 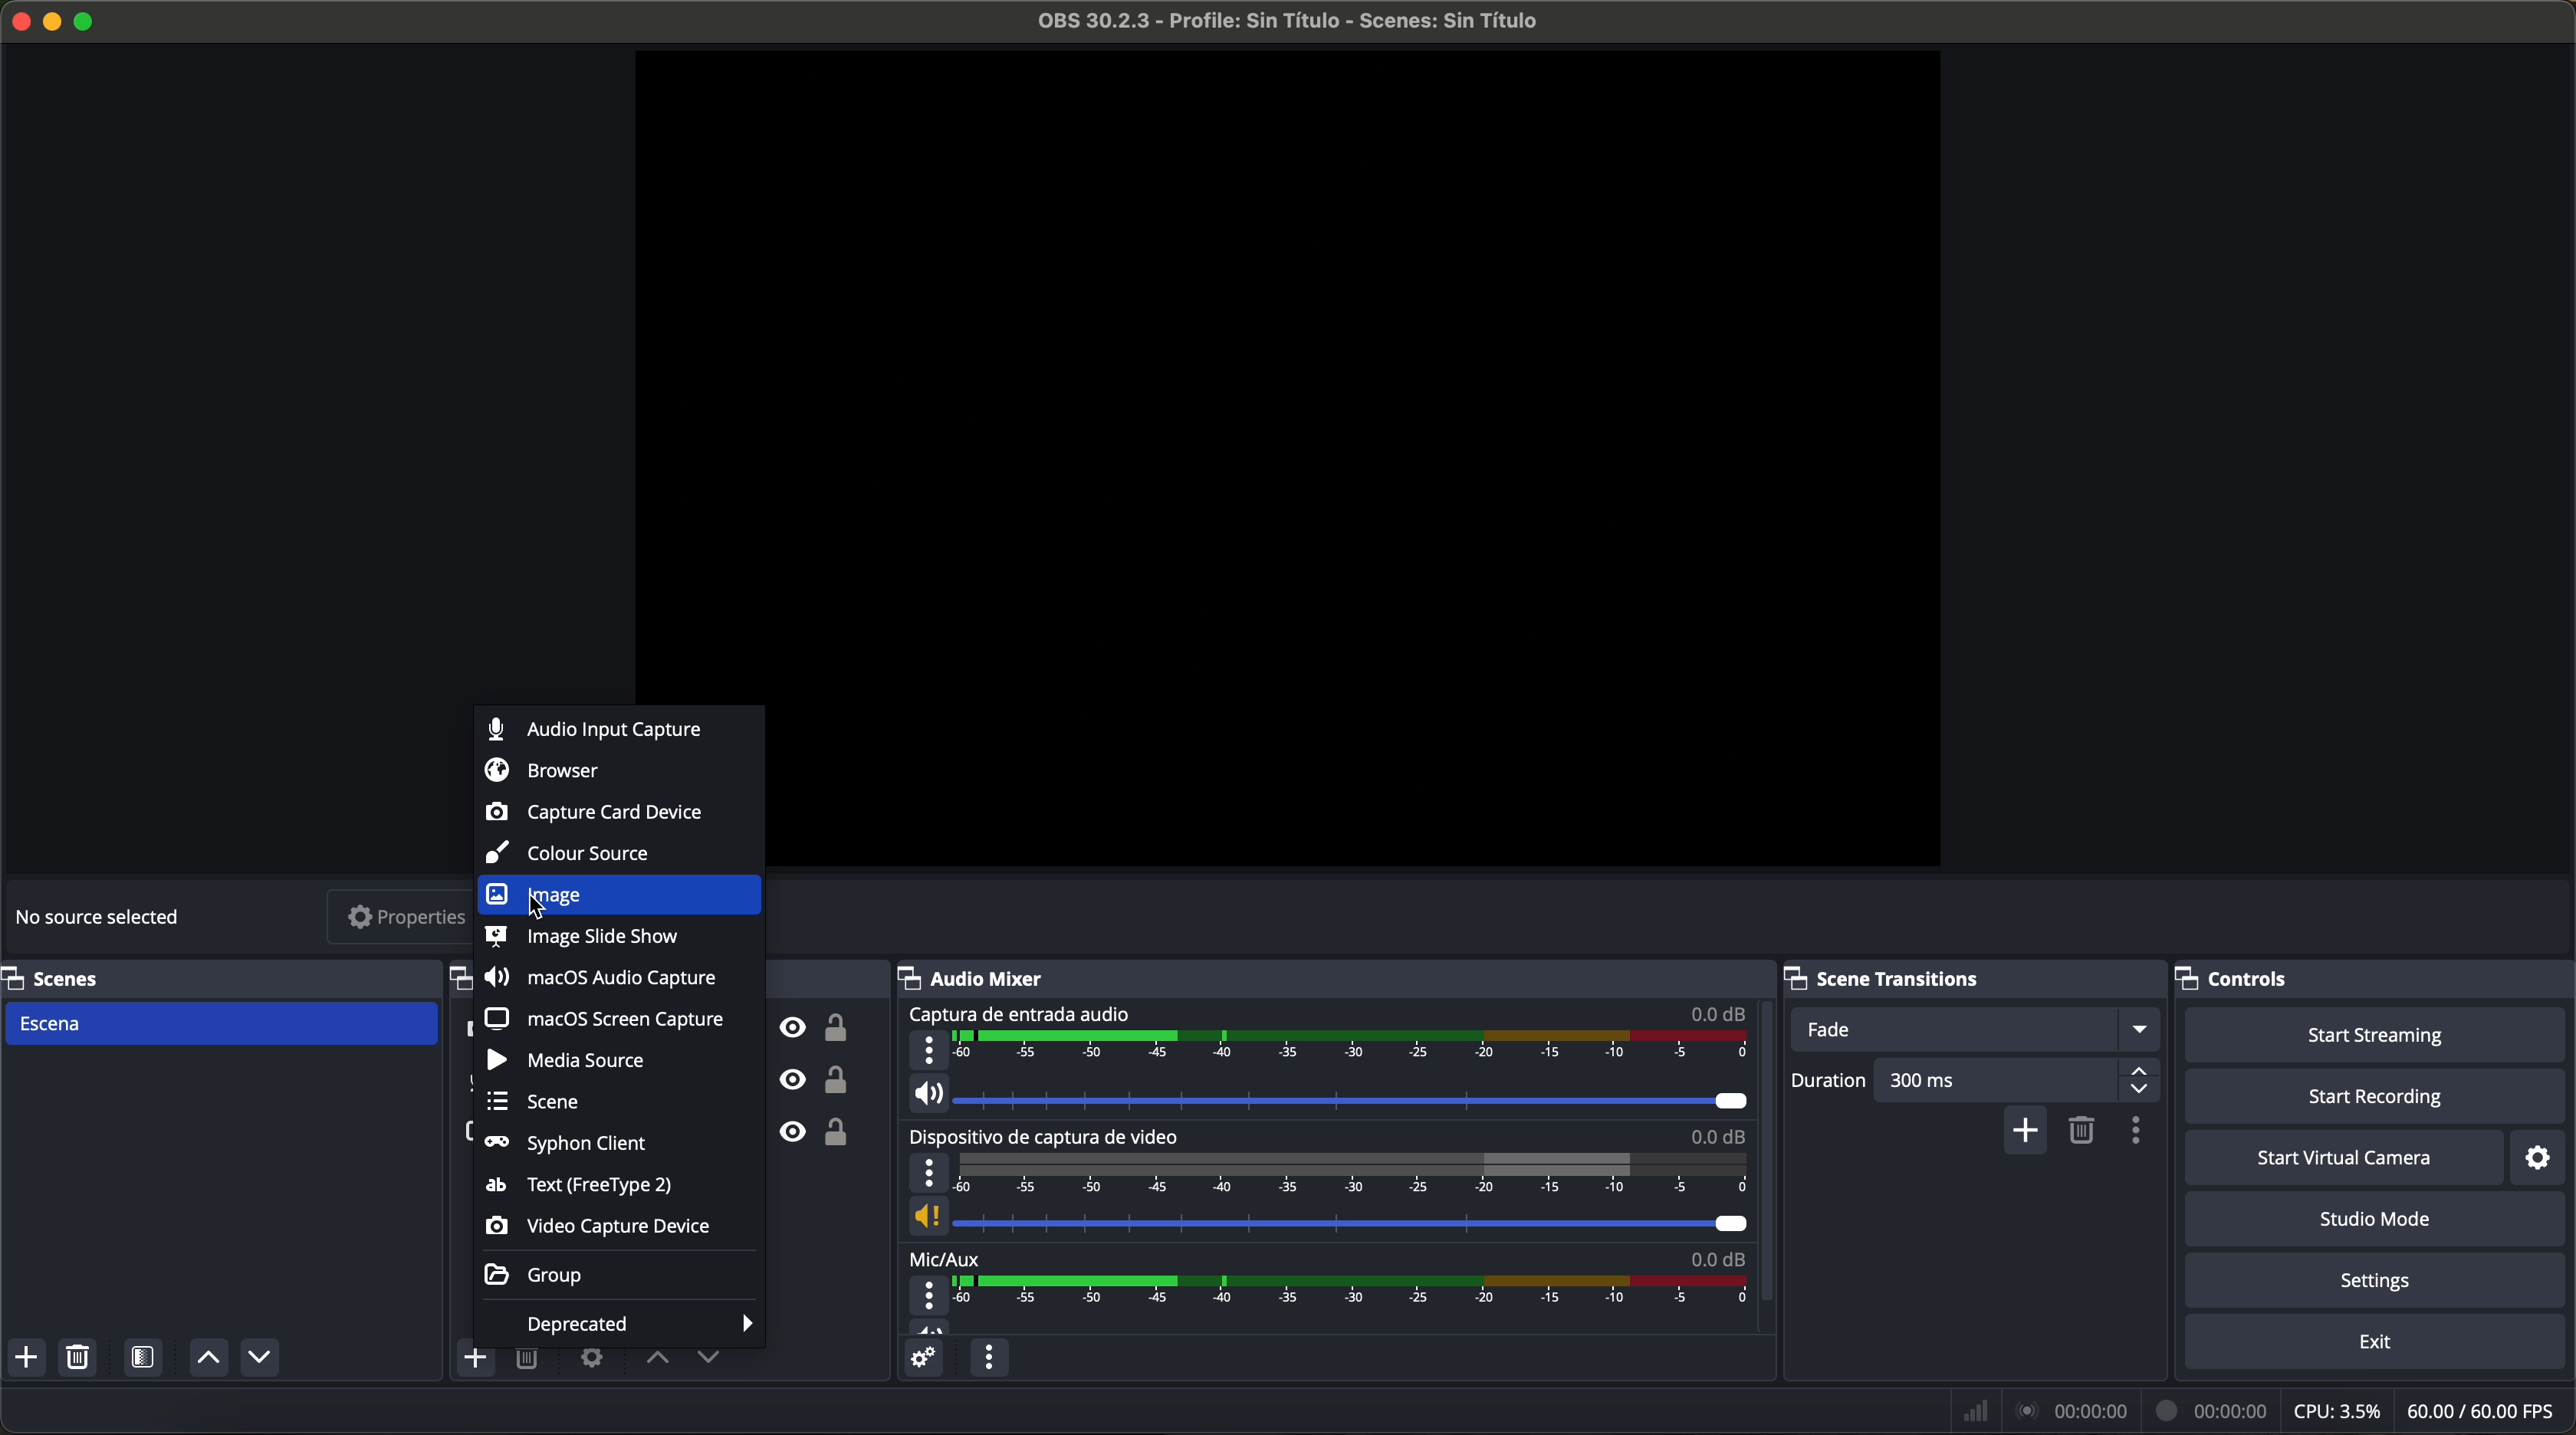 What do you see at coordinates (468, 1134) in the screenshot?
I see `screenshot` at bounding box center [468, 1134].